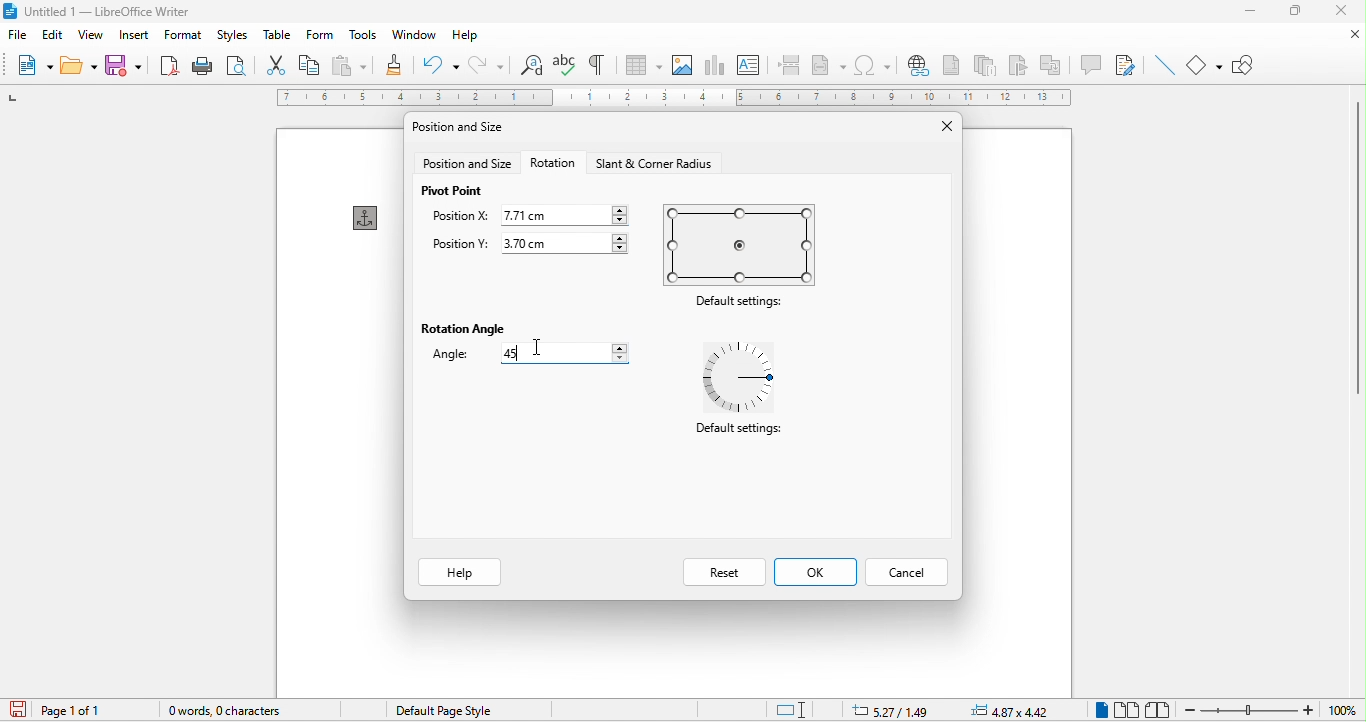  I want to click on multiple page view, so click(1127, 709).